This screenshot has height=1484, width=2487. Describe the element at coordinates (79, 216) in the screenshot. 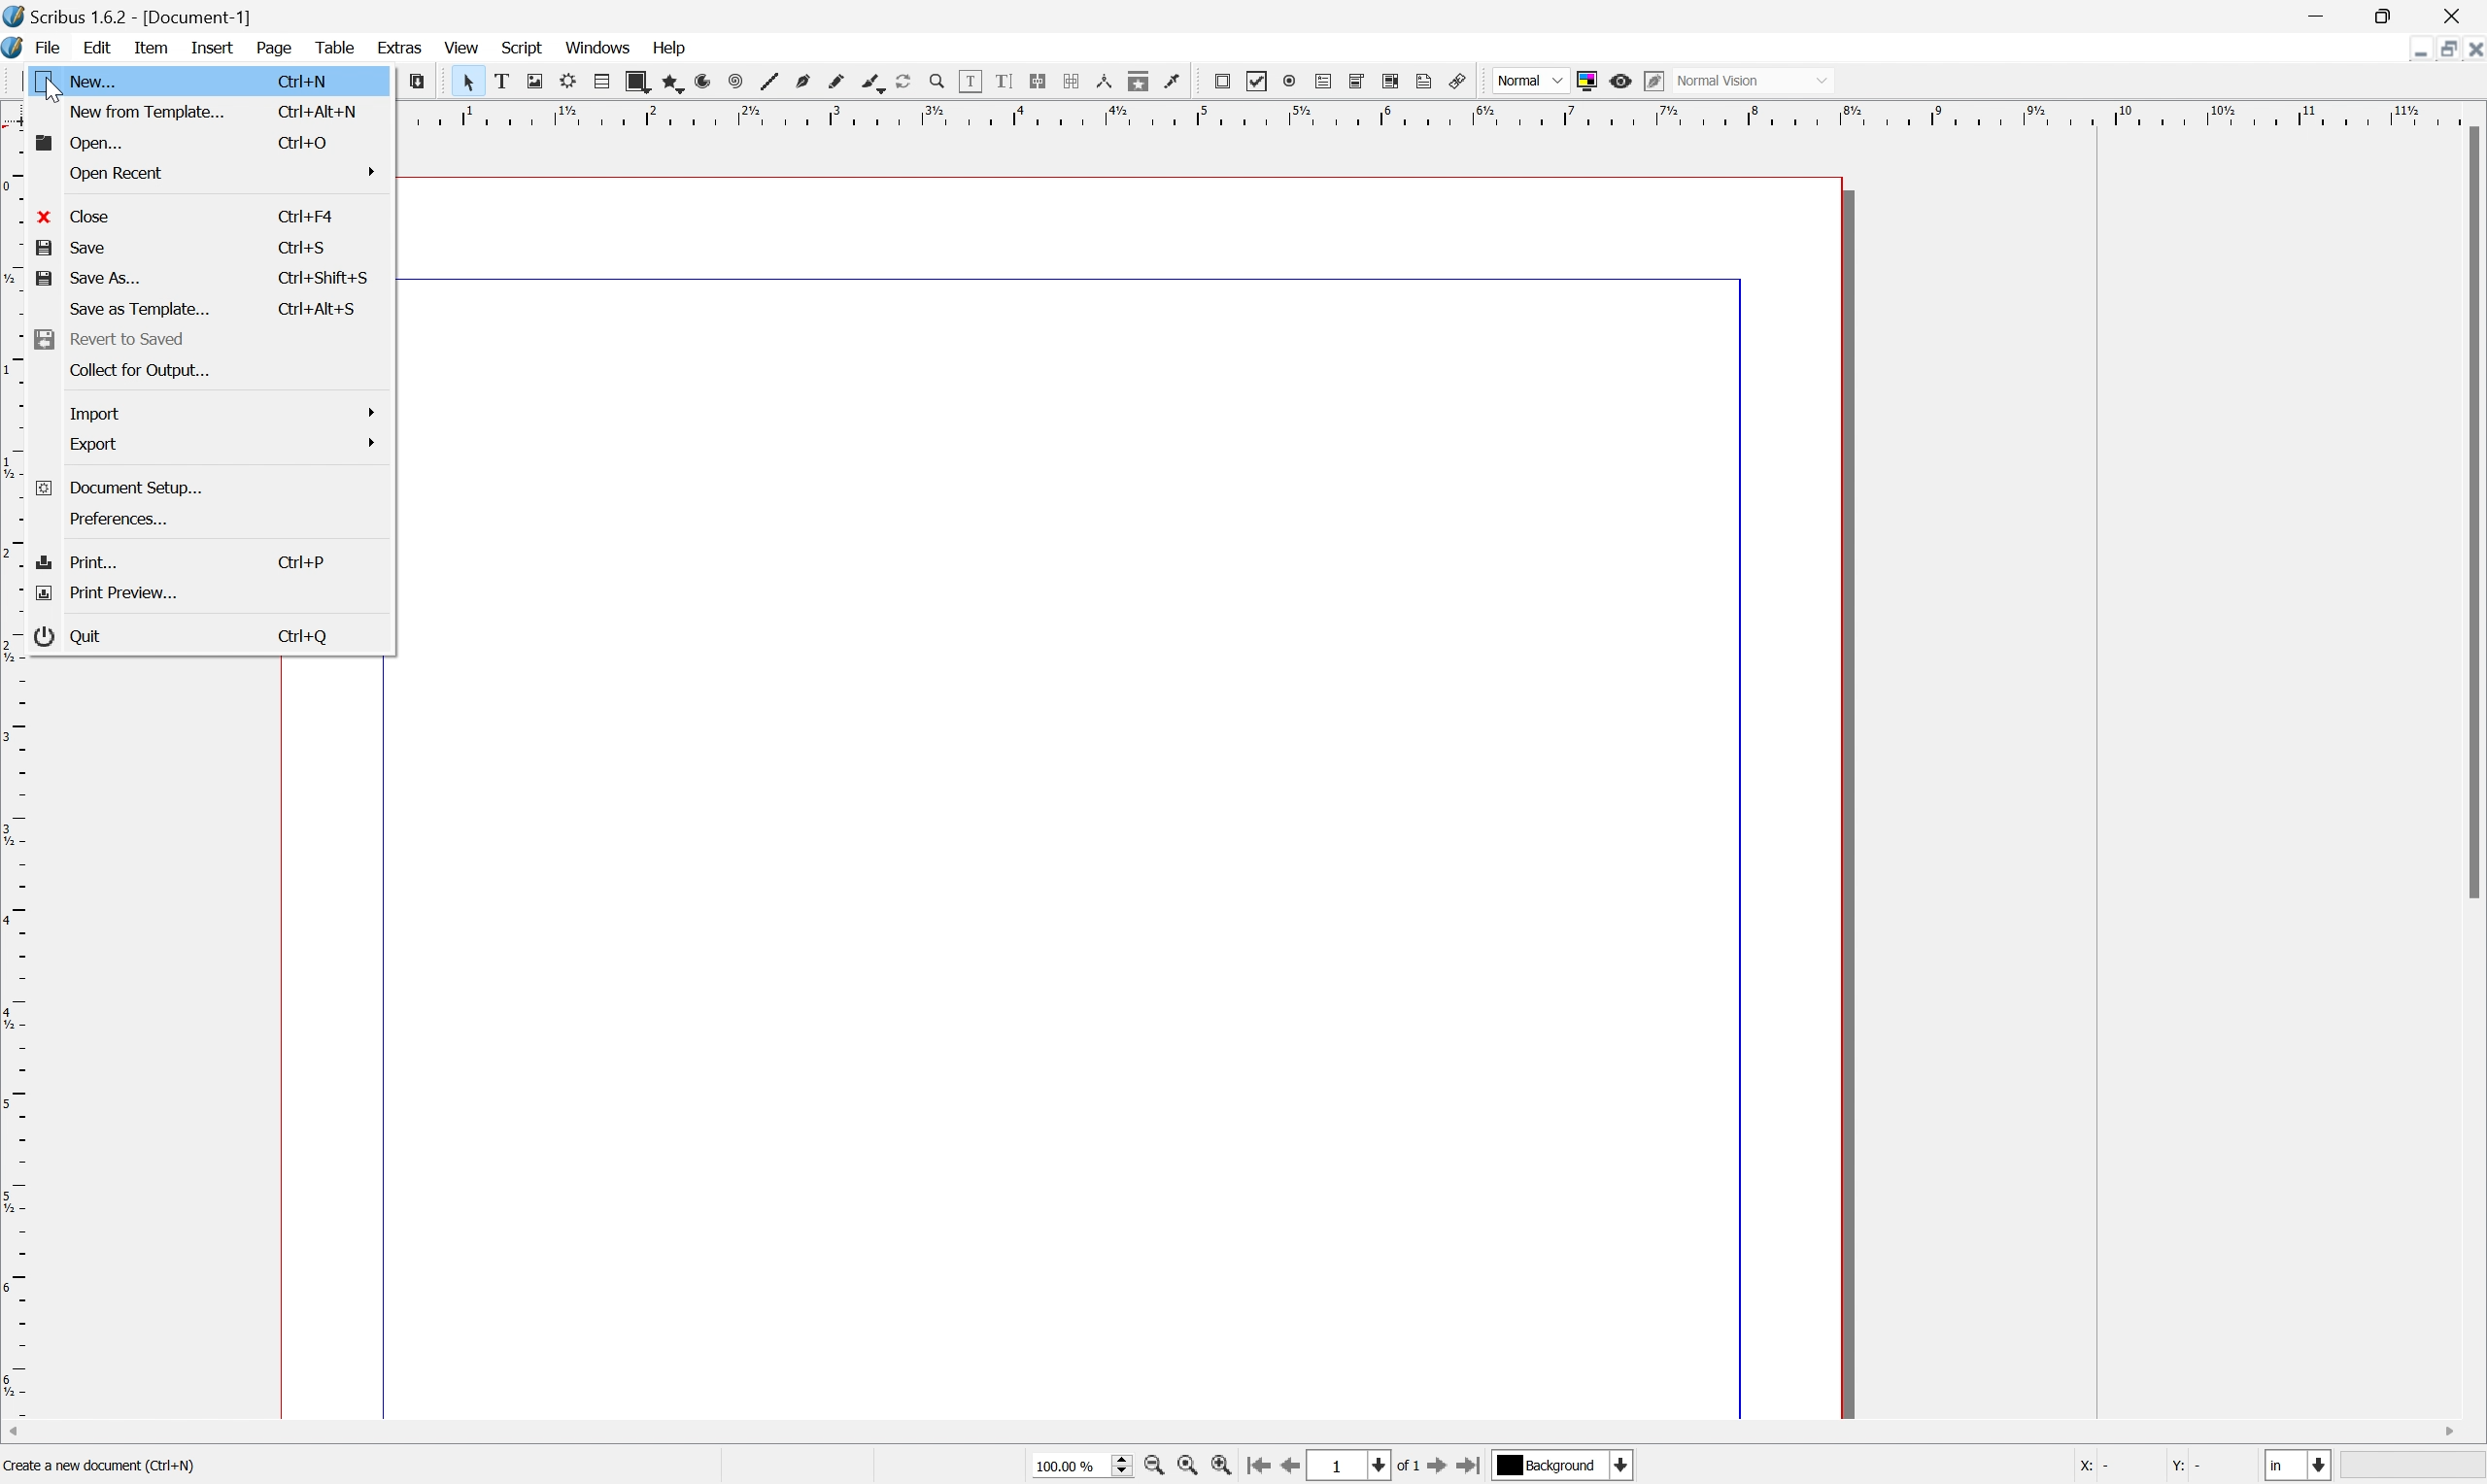

I see `close` at that location.